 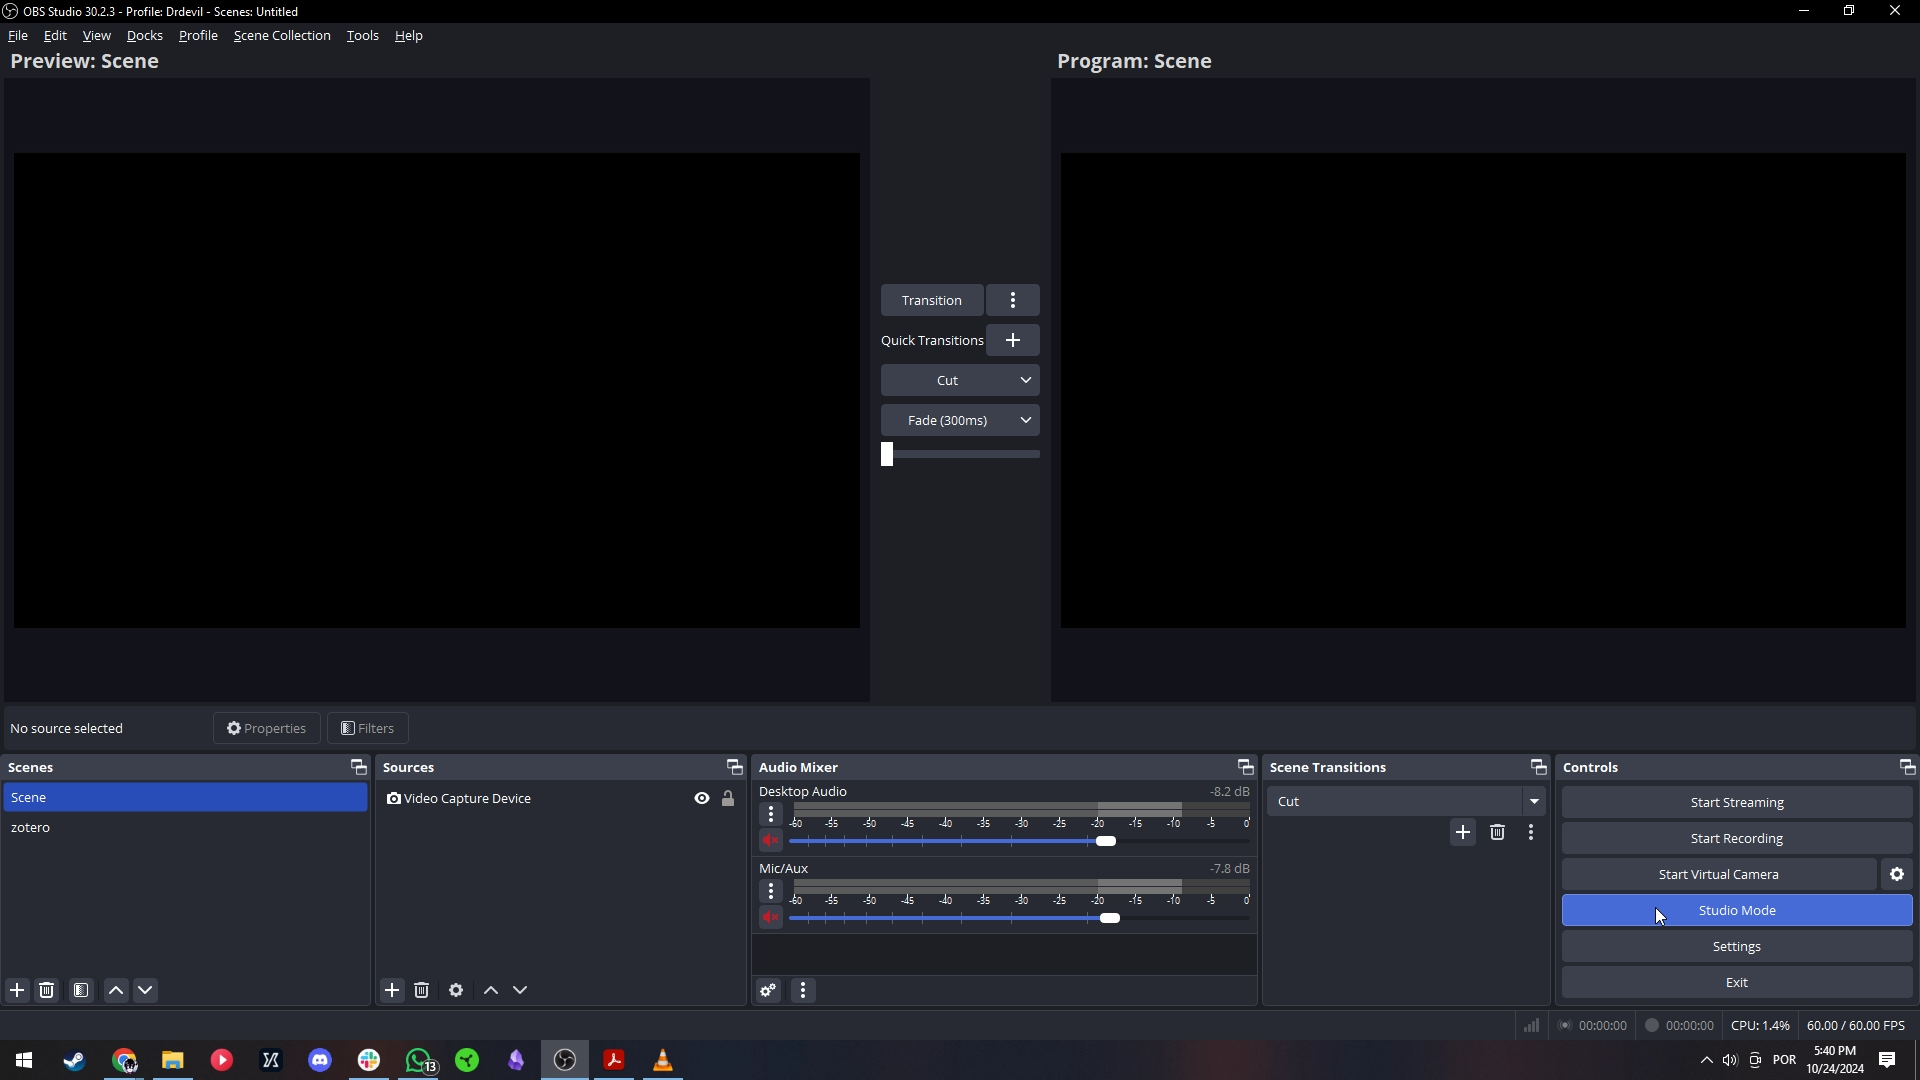 What do you see at coordinates (1757, 1062) in the screenshot?
I see `meet` at bounding box center [1757, 1062].